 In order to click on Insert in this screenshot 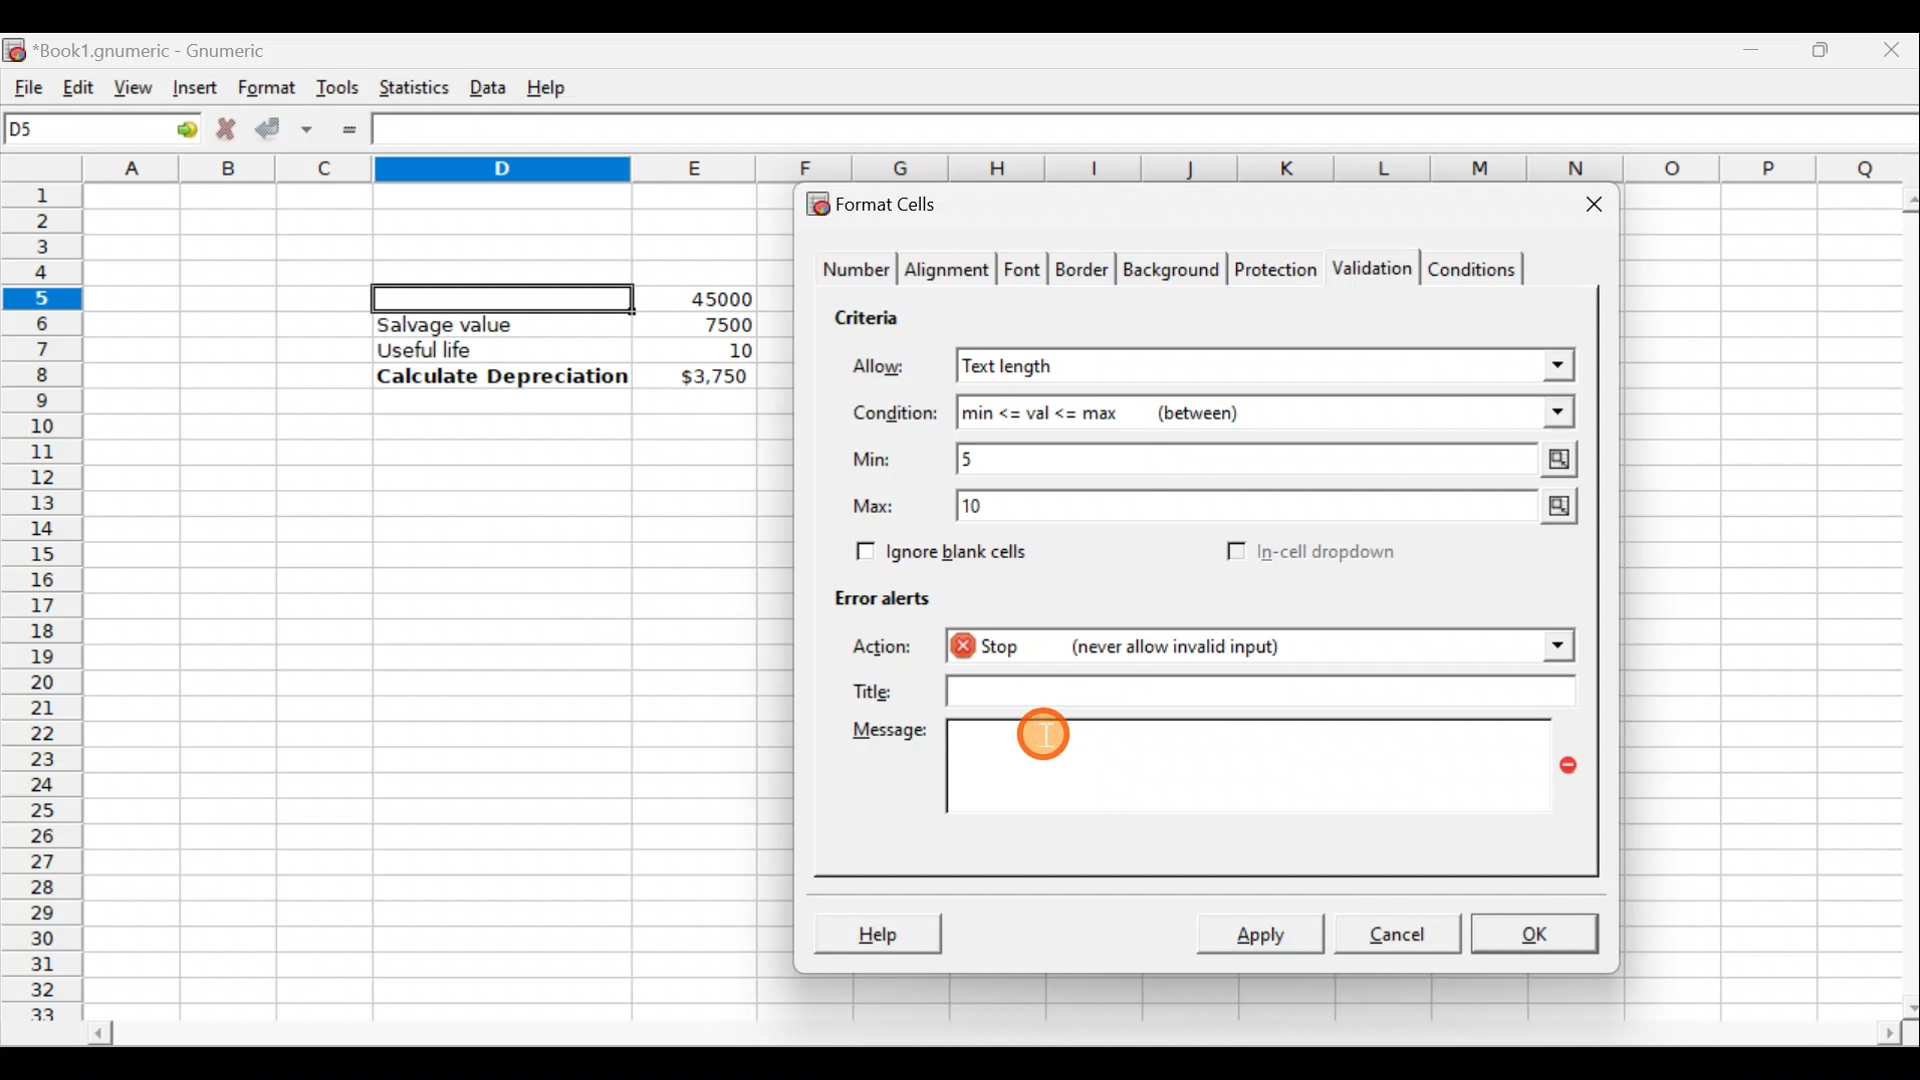, I will do `click(192, 87)`.